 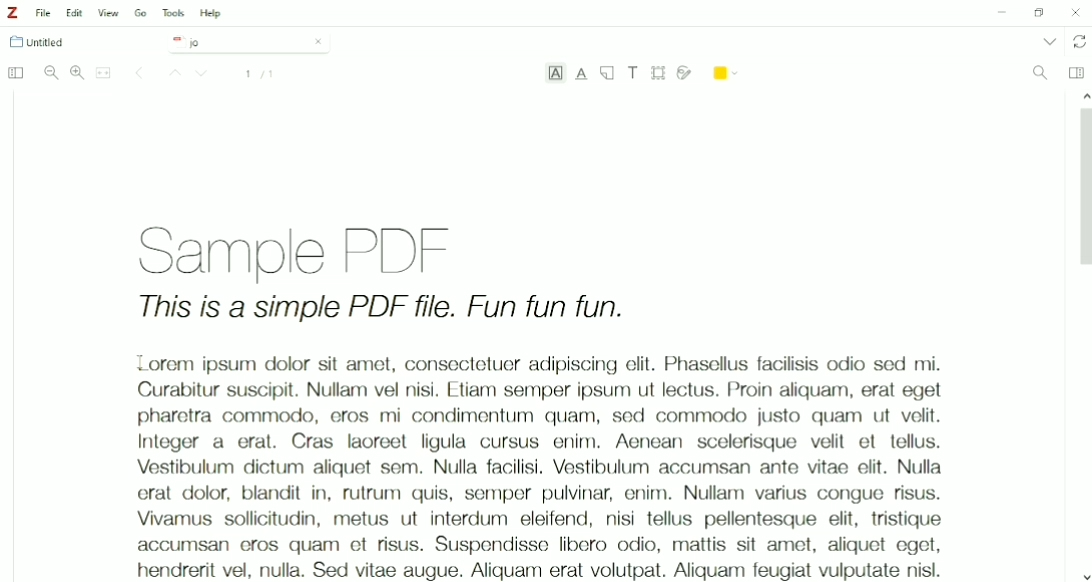 I want to click on jo, so click(x=234, y=43).